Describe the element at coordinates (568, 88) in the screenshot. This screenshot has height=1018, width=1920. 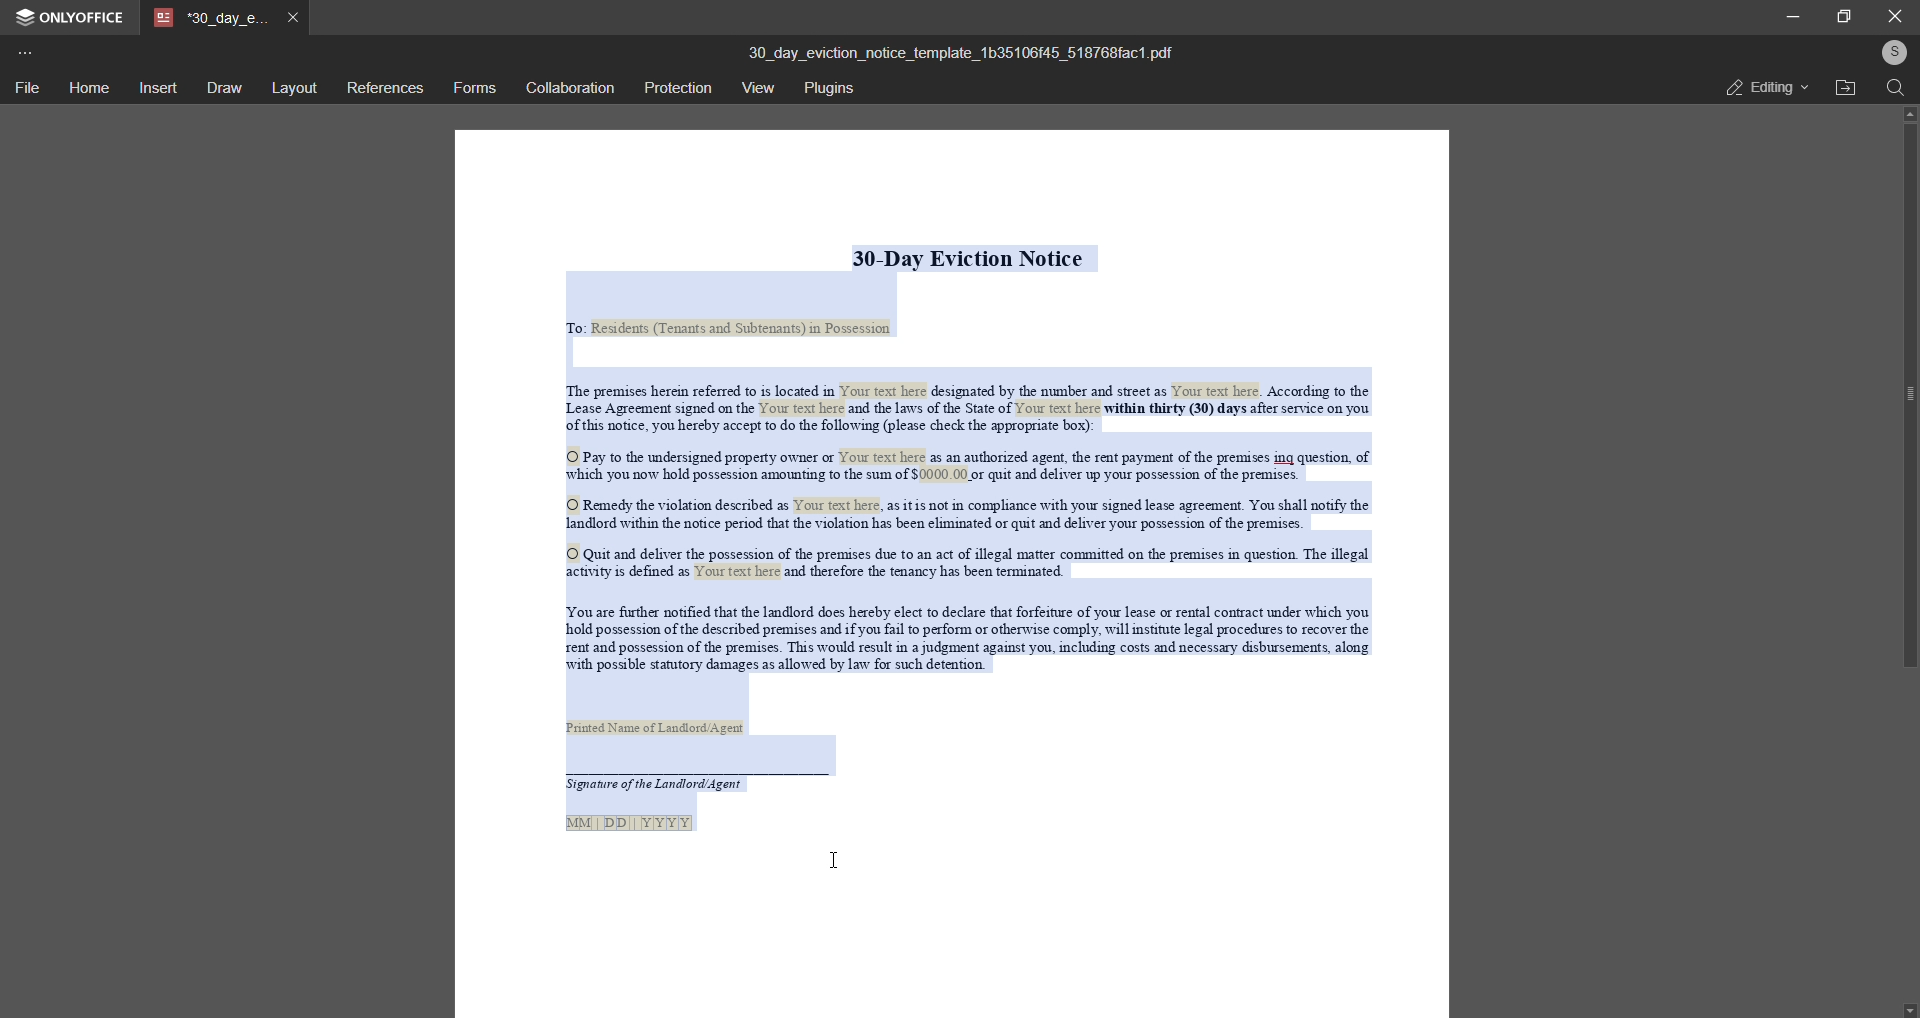
I see `collaboration` at that location.